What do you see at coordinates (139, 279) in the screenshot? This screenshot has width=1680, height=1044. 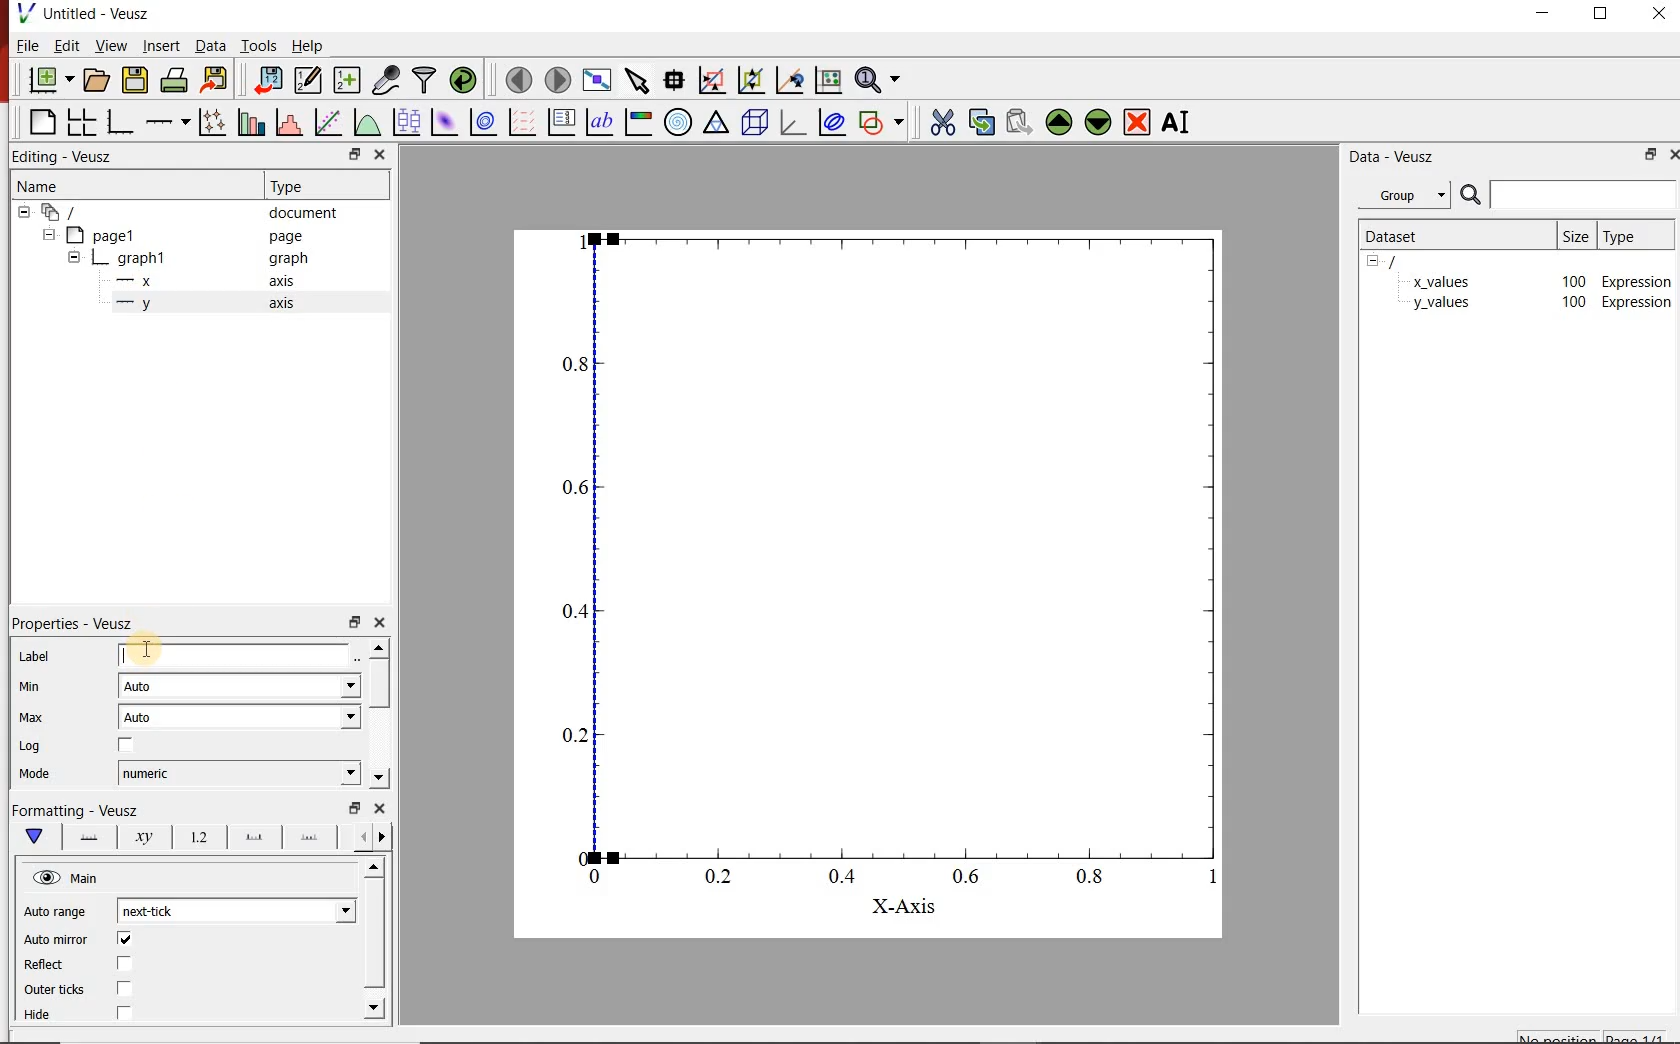 I see `—x` at bounding box center [139, 279].